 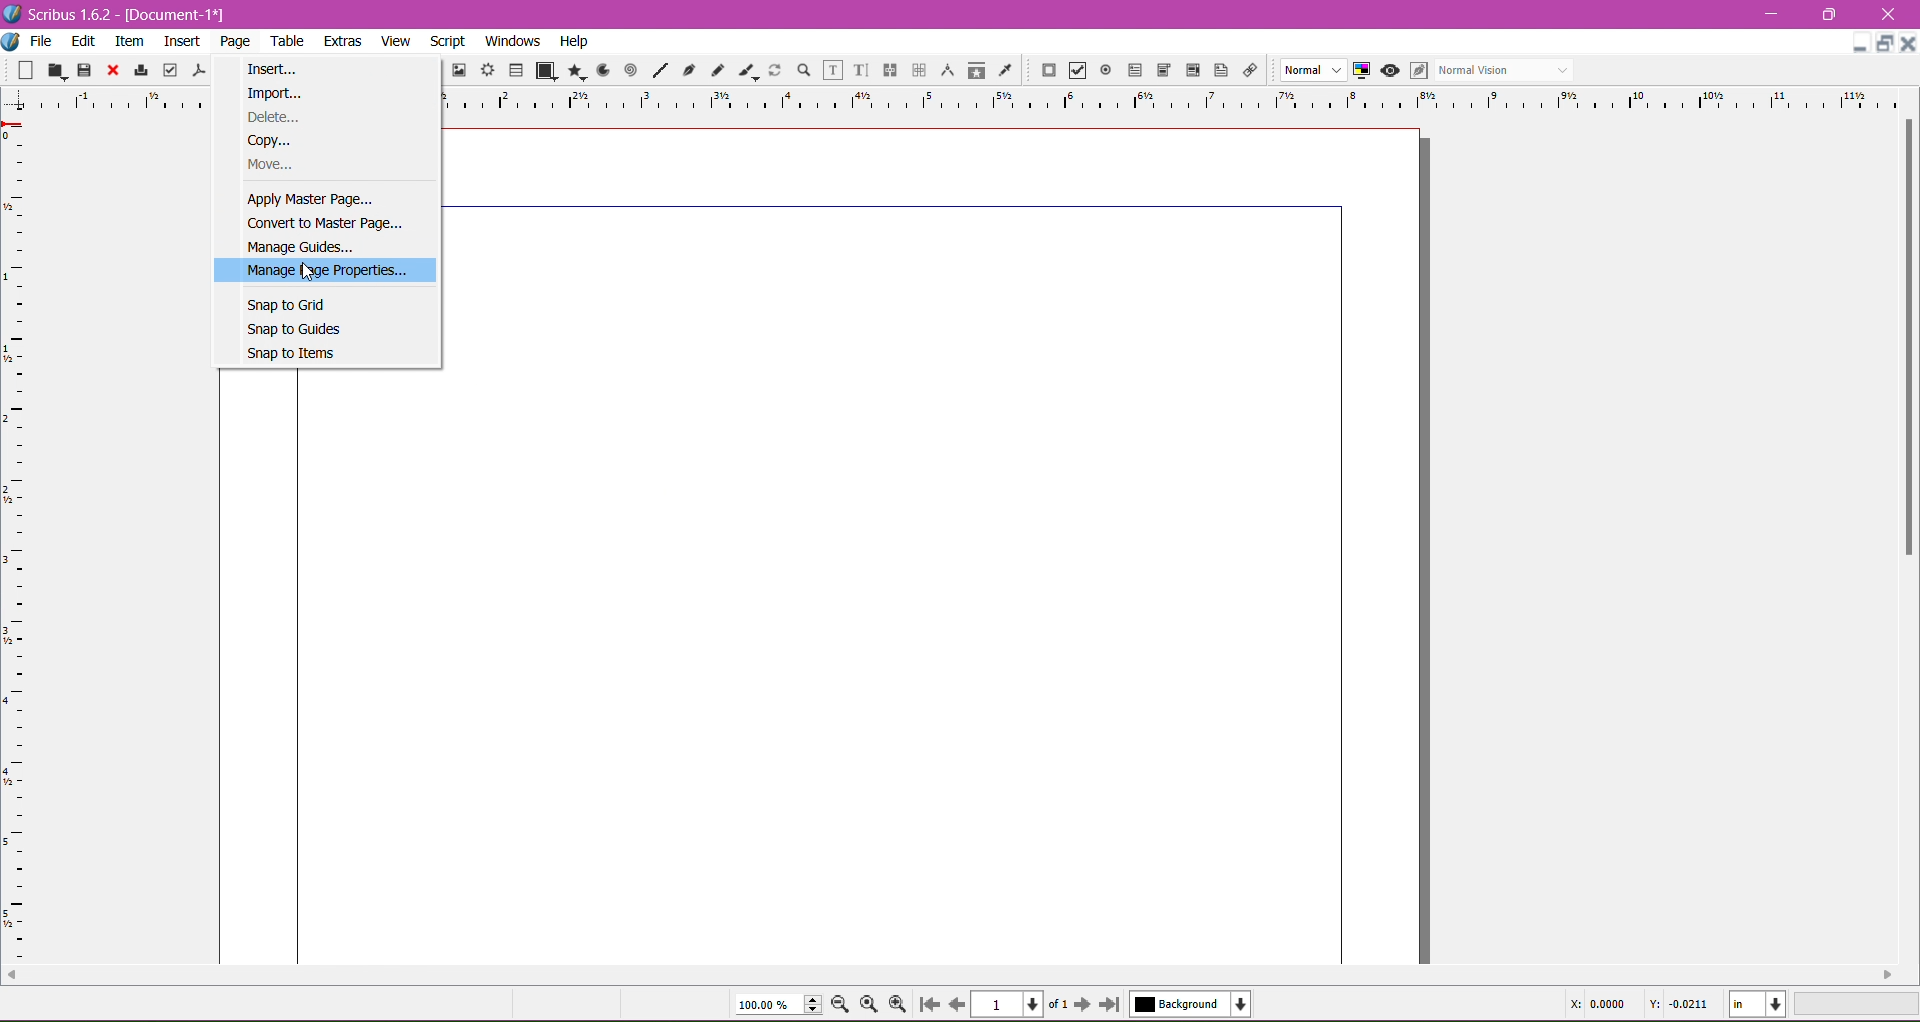 What do you see at coordinates (286, 41) in the screenshot?
I see `Table` at bounding box center [286, 41].